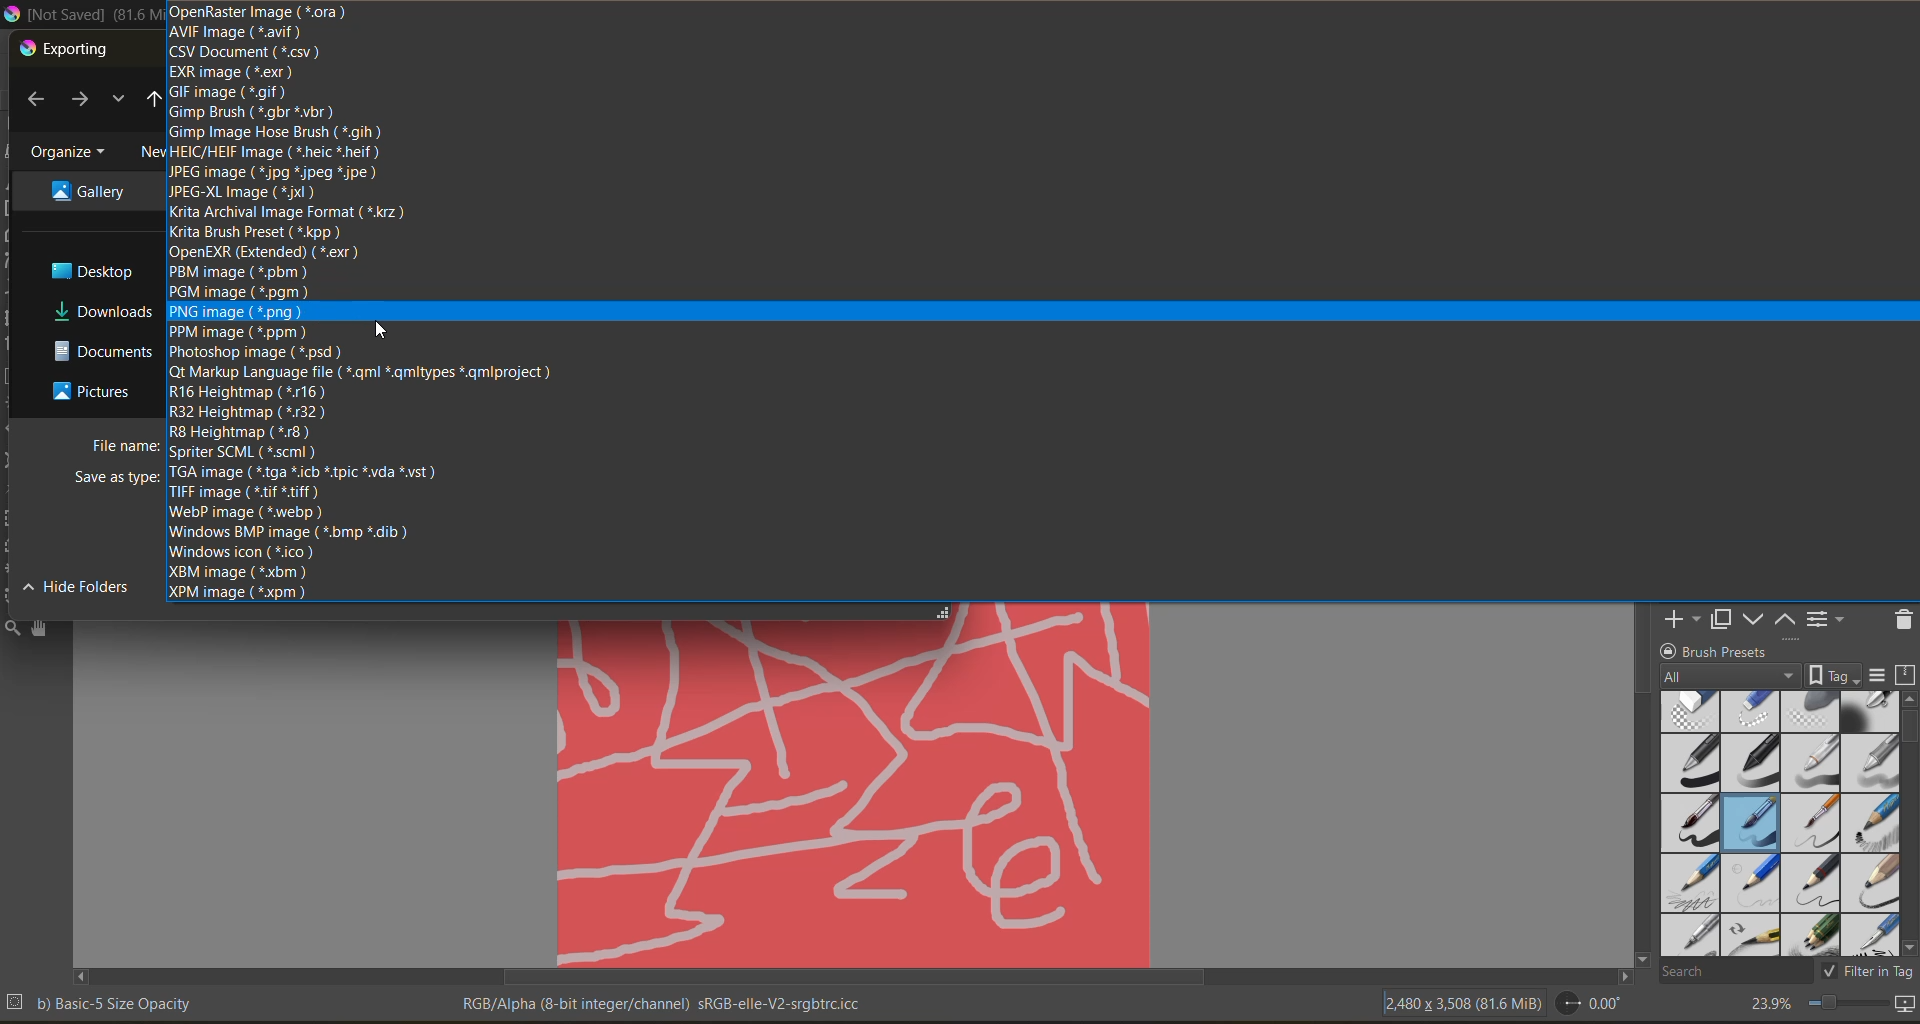 The height and width of the screenshot is (1024, 1920). Describe the element at coordinates (358, 371) in the screenshot. I see `qt markup language file` at that location.